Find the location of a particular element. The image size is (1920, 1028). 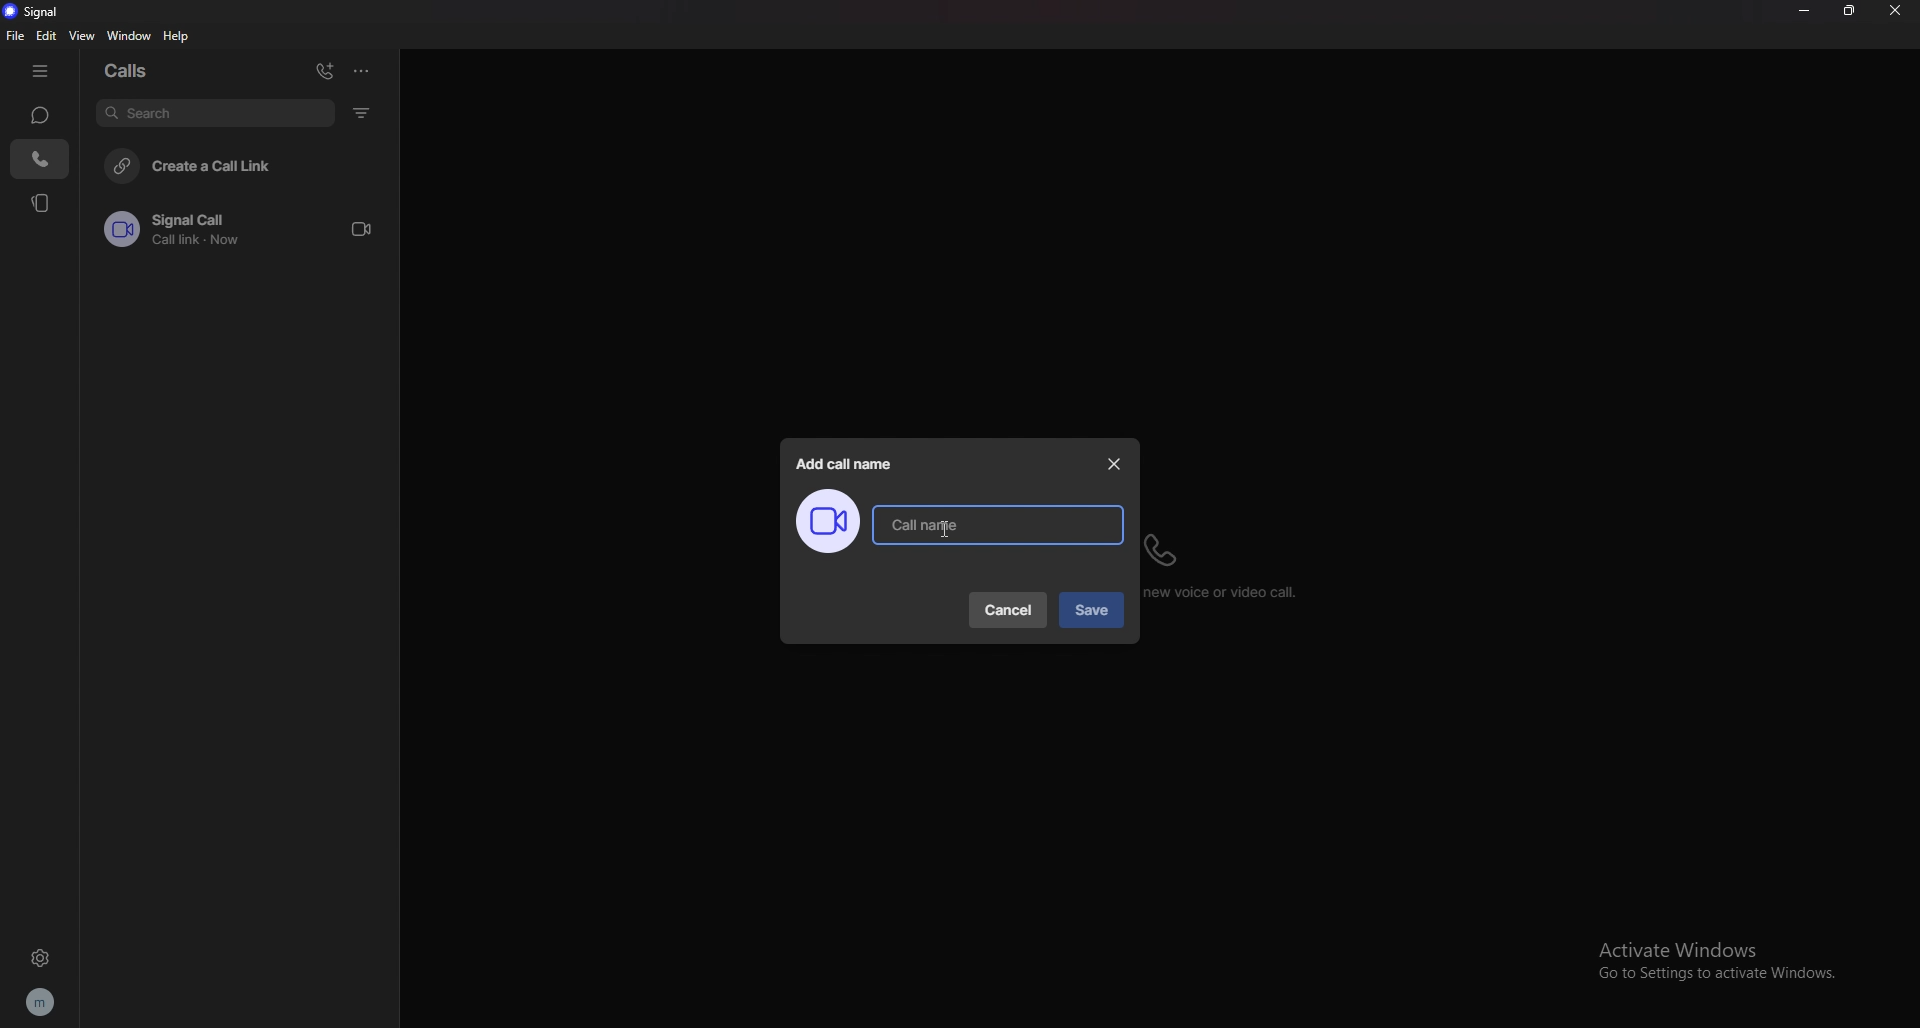

options is located at coordinates (361, 70).